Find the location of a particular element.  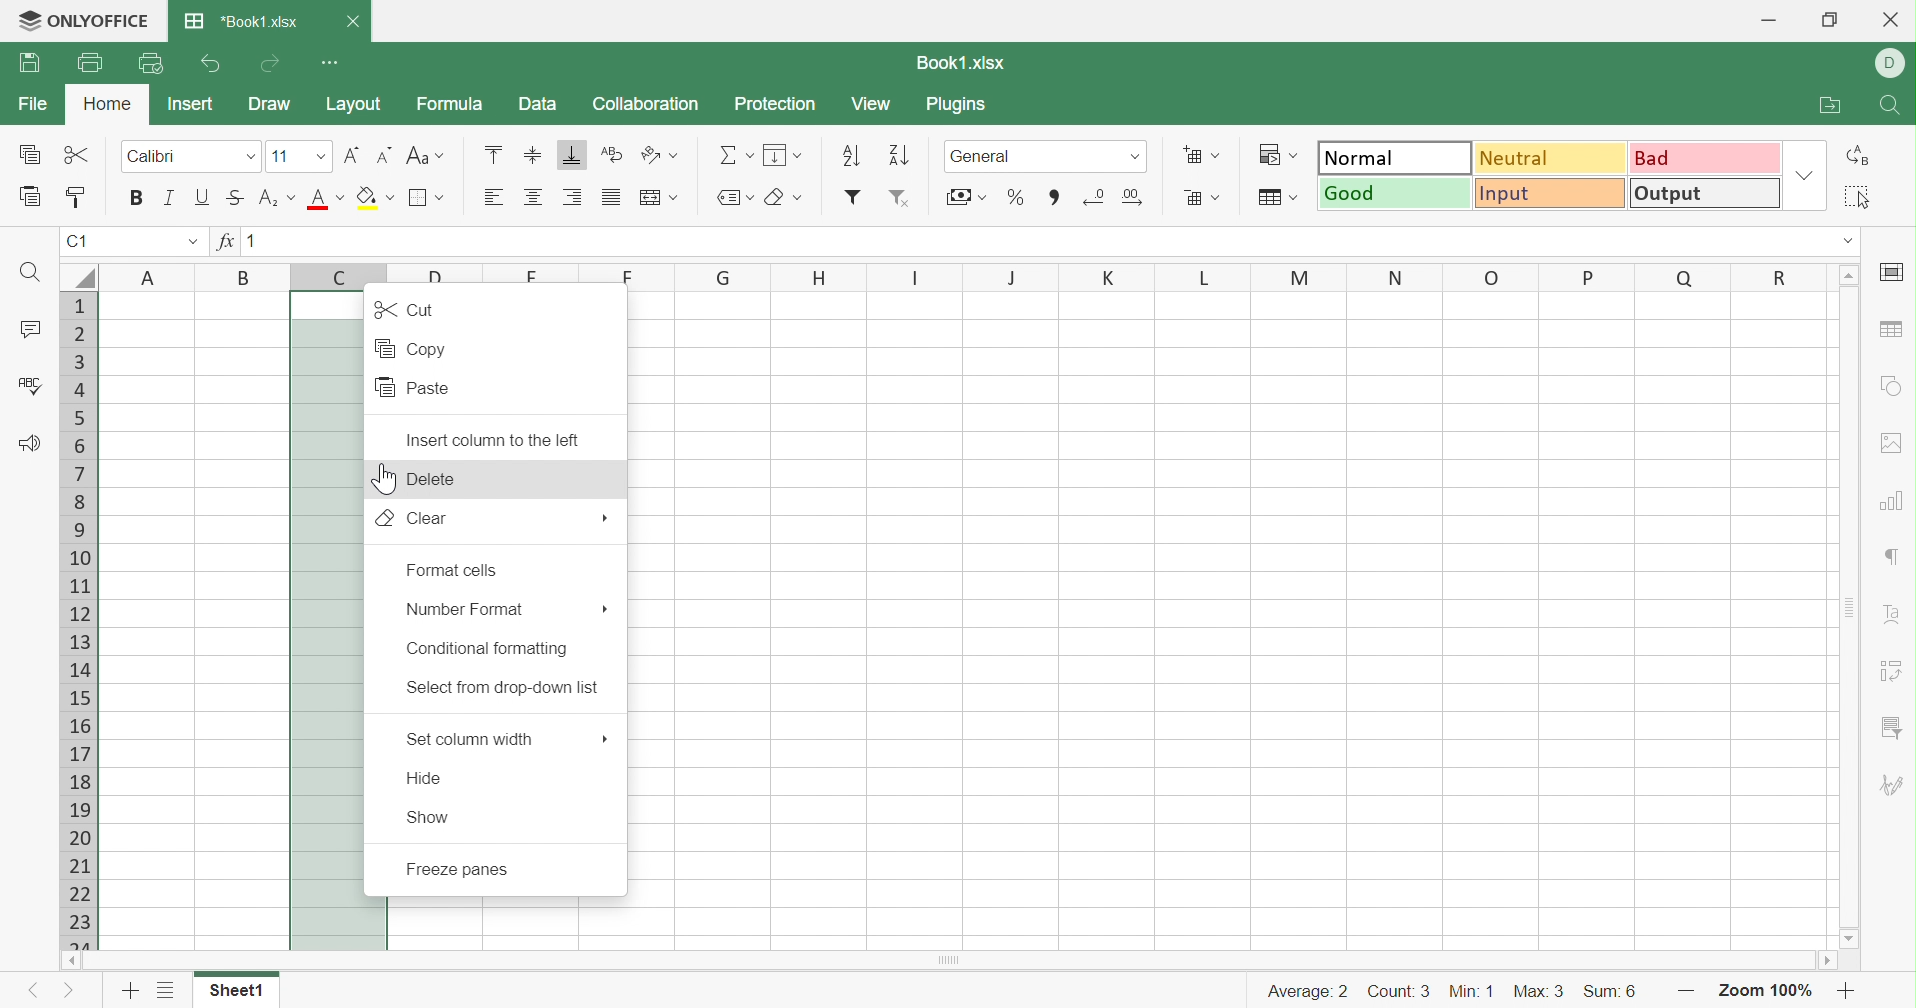

Align Top is located at coordinates (496, 153).